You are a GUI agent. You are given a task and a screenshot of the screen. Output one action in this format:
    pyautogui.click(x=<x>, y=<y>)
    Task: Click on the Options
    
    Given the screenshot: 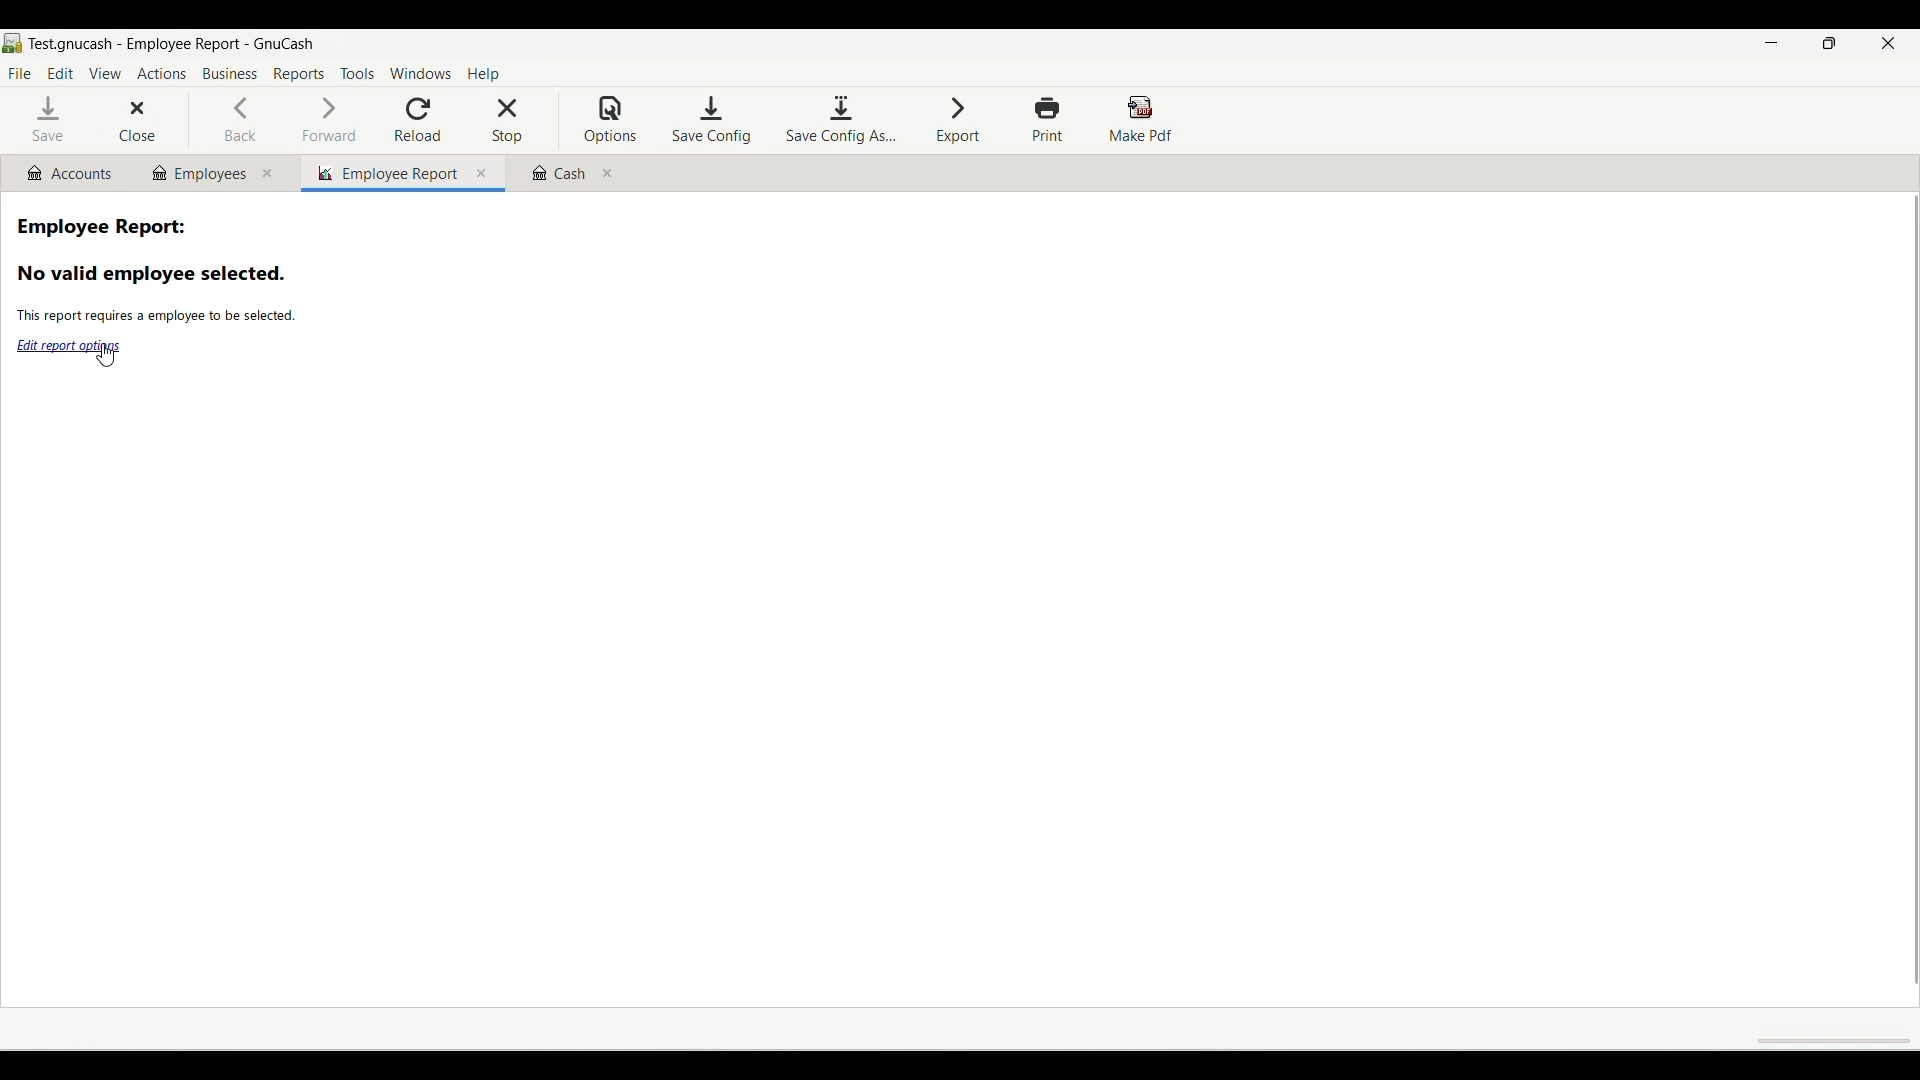 What is the action you would take?
    pyautogui.click(x=609, y=120)
    